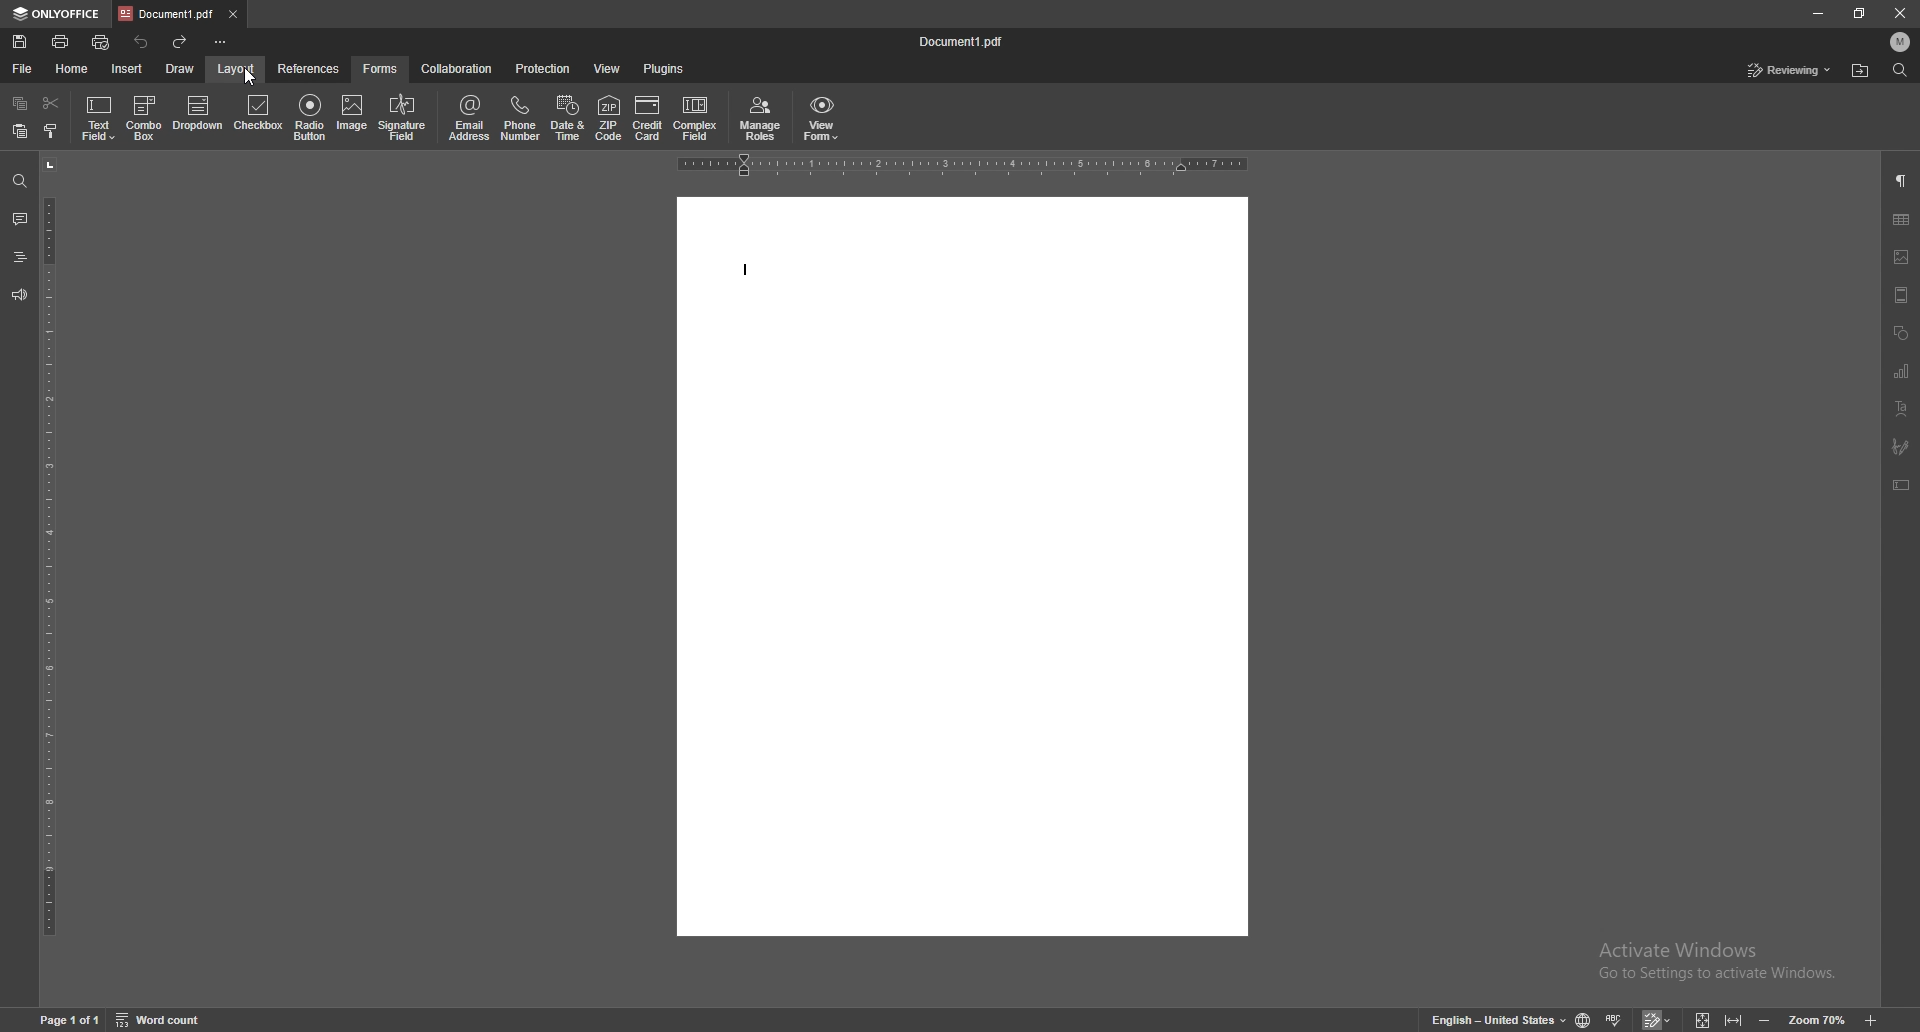  What do you see at coordinates (181, 43) in the screenshot?
I see `redo` at bounding box center [181, 43].